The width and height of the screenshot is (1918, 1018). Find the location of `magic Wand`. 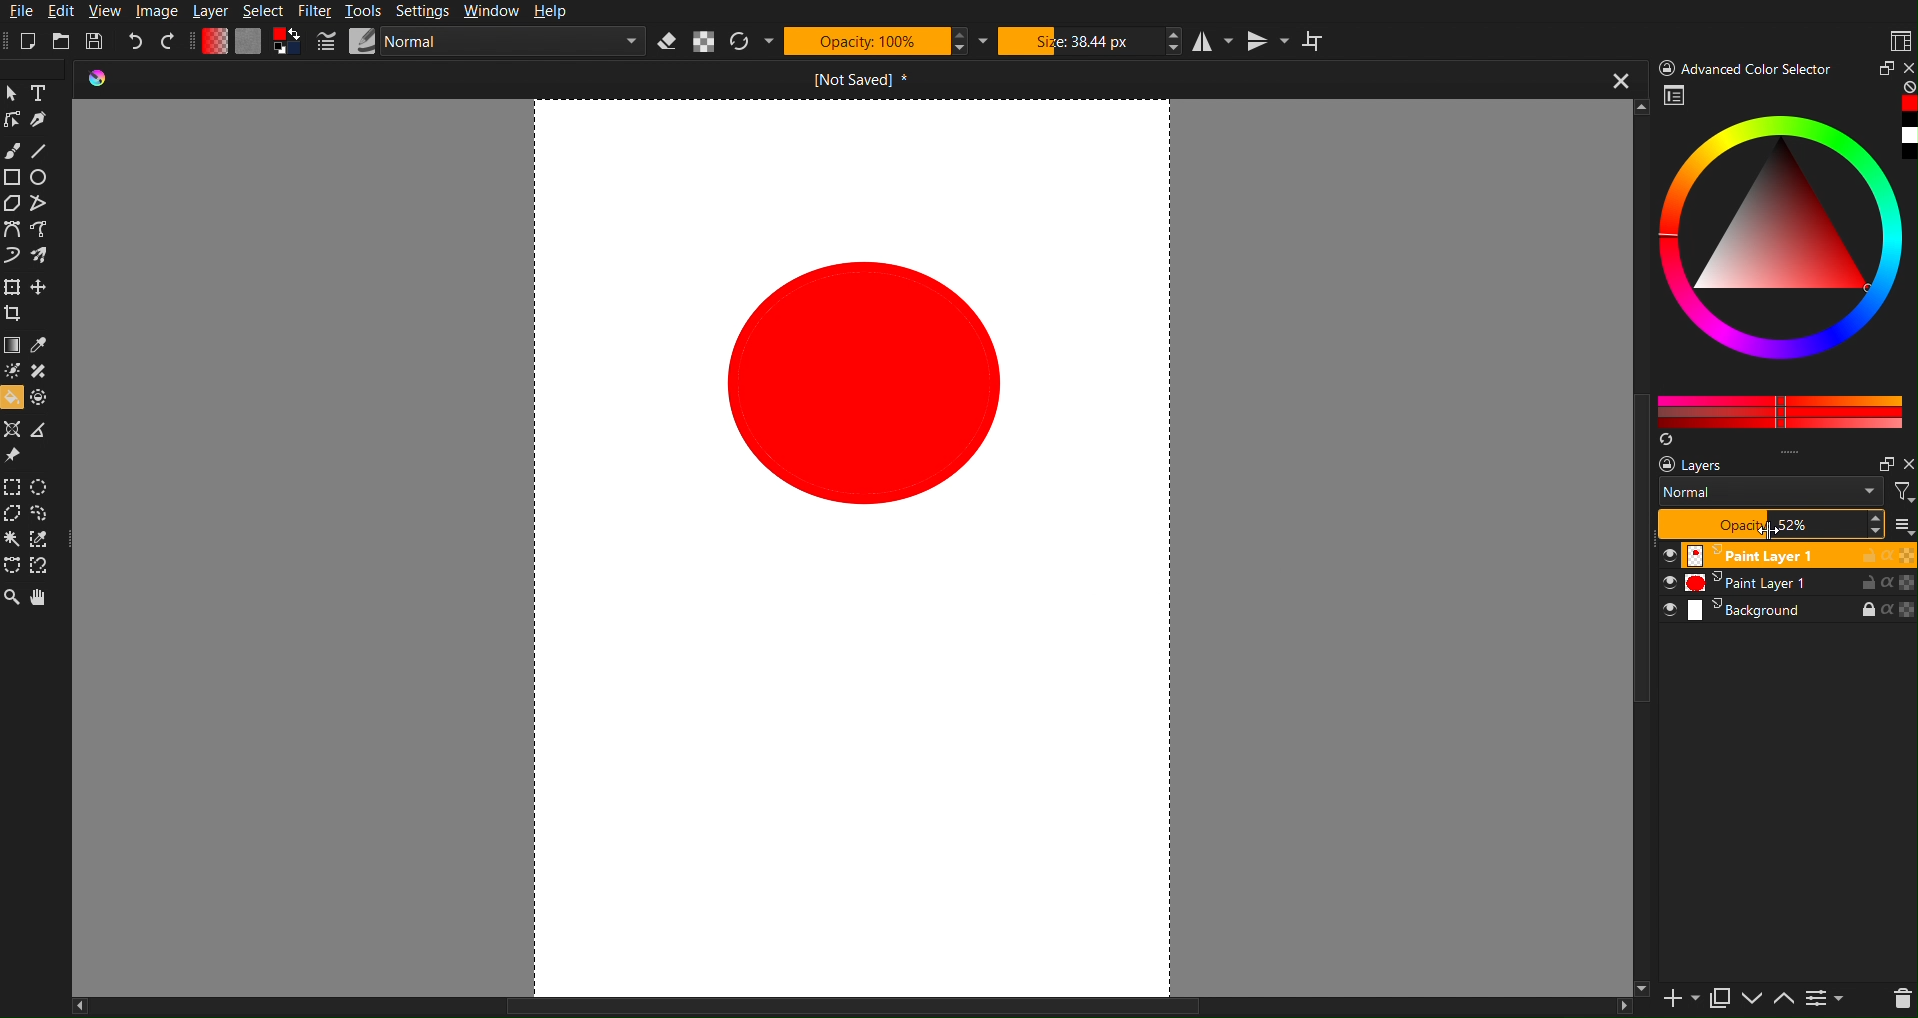

magic Wand is located at coordinates (12, 543).